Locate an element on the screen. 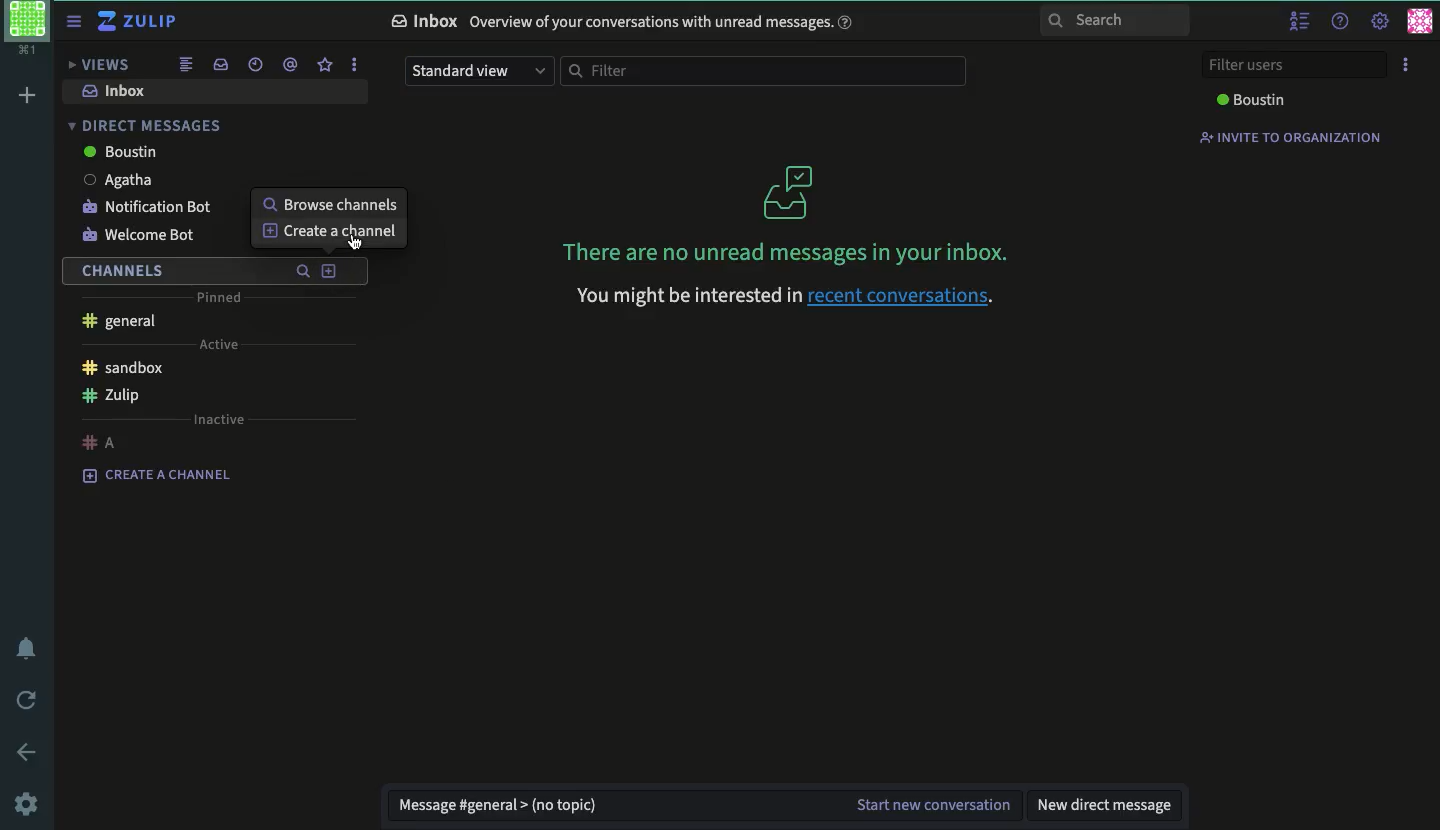  views is located at coordinates (95, 66).